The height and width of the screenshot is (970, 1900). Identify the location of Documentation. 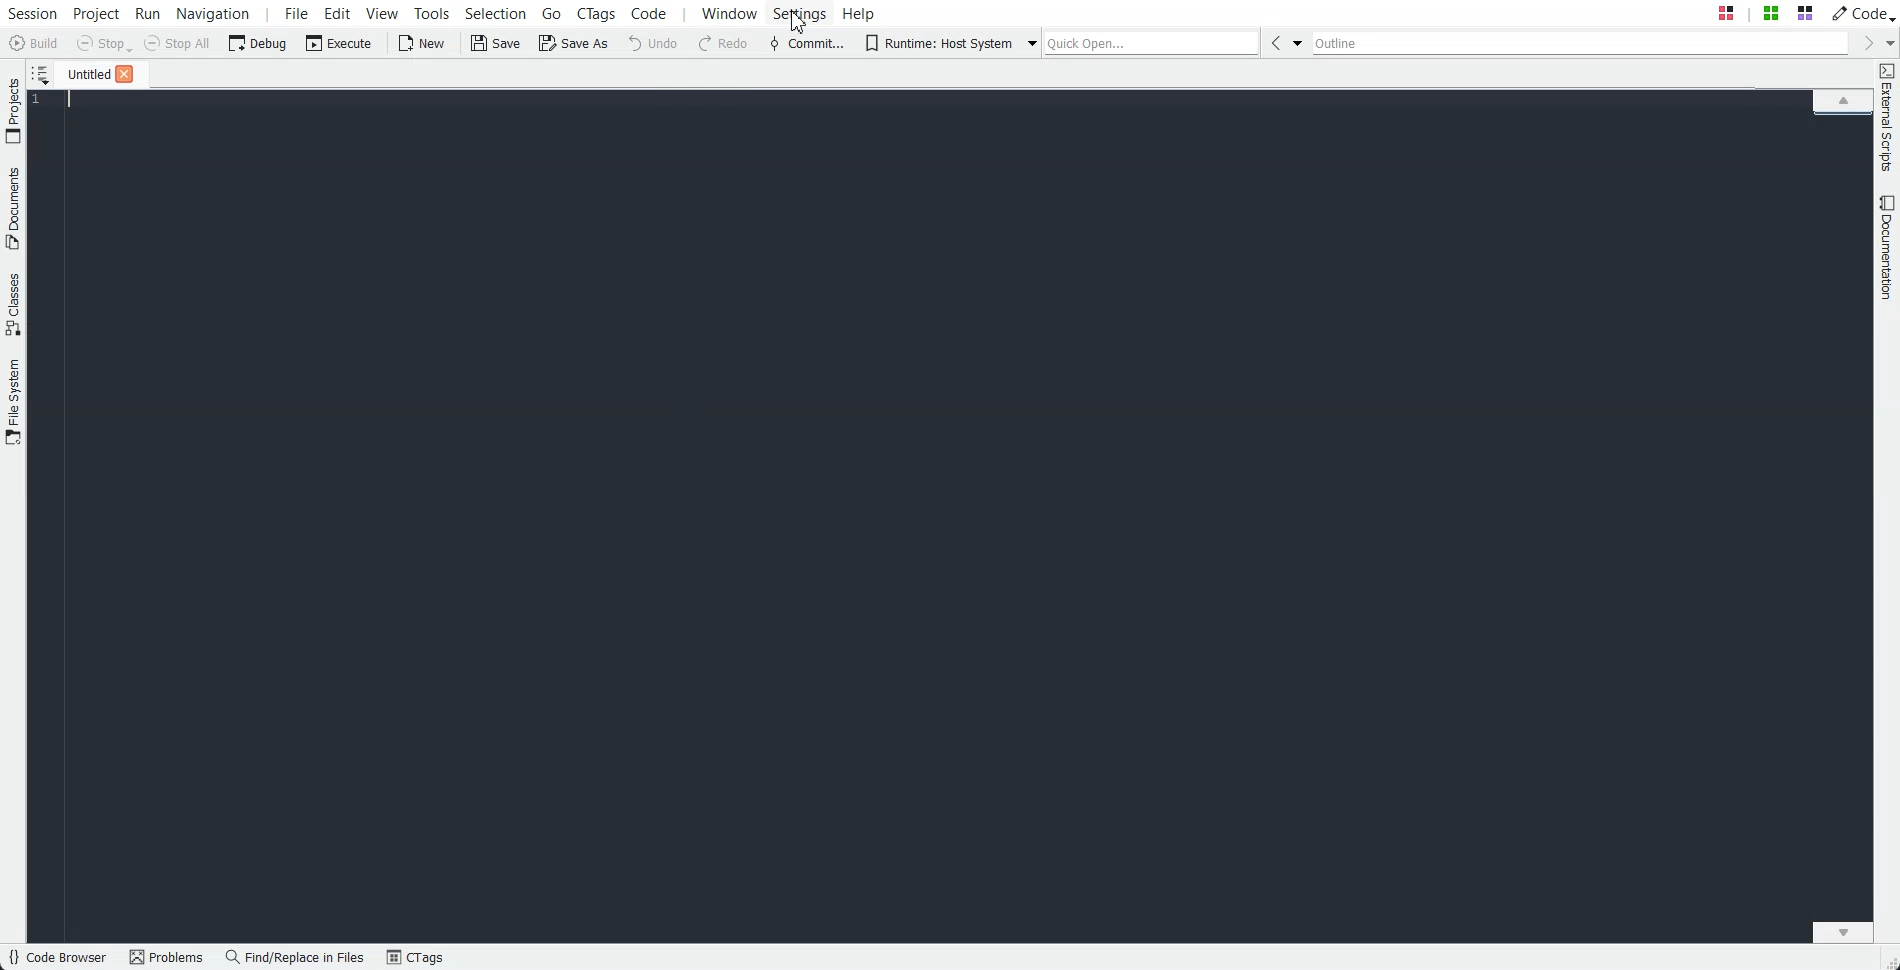
(1888, 247).